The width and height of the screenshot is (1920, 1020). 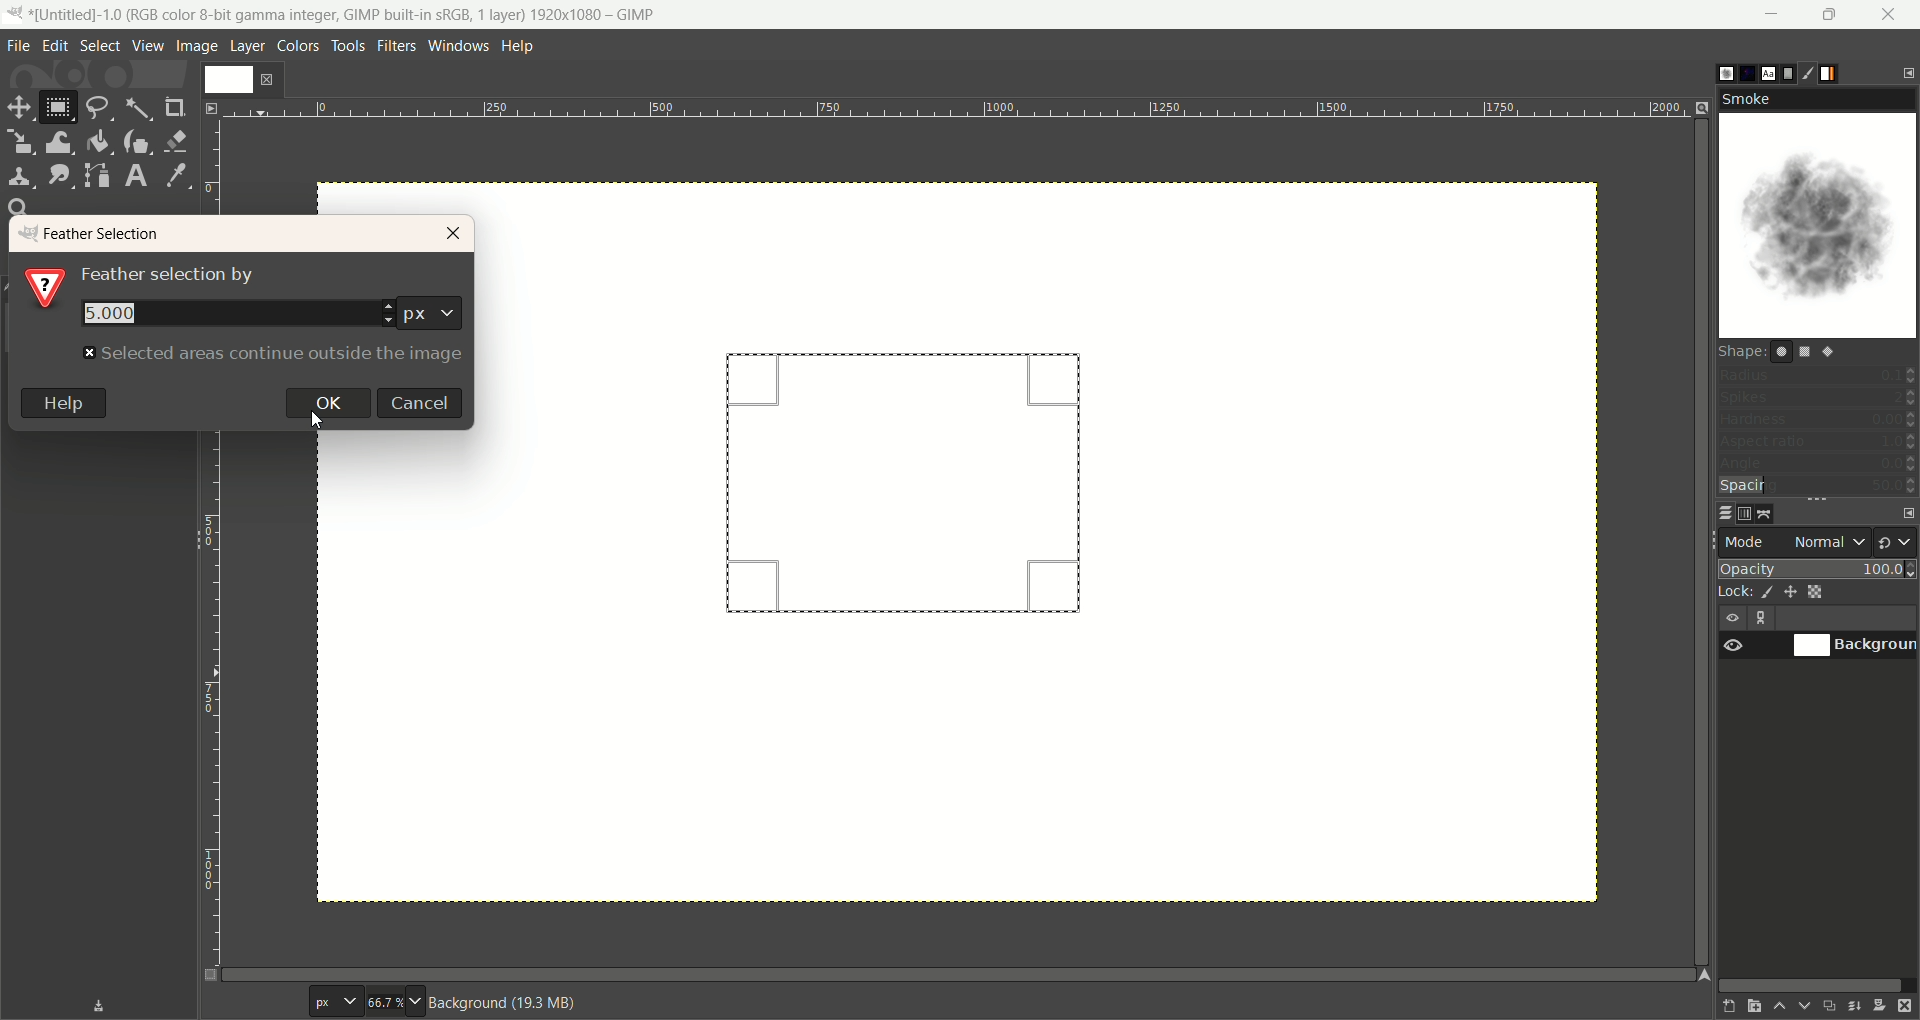 What do you see at coordinates (37, 289) in the screenshot?
I see `?` at bounding box center [37, 289].